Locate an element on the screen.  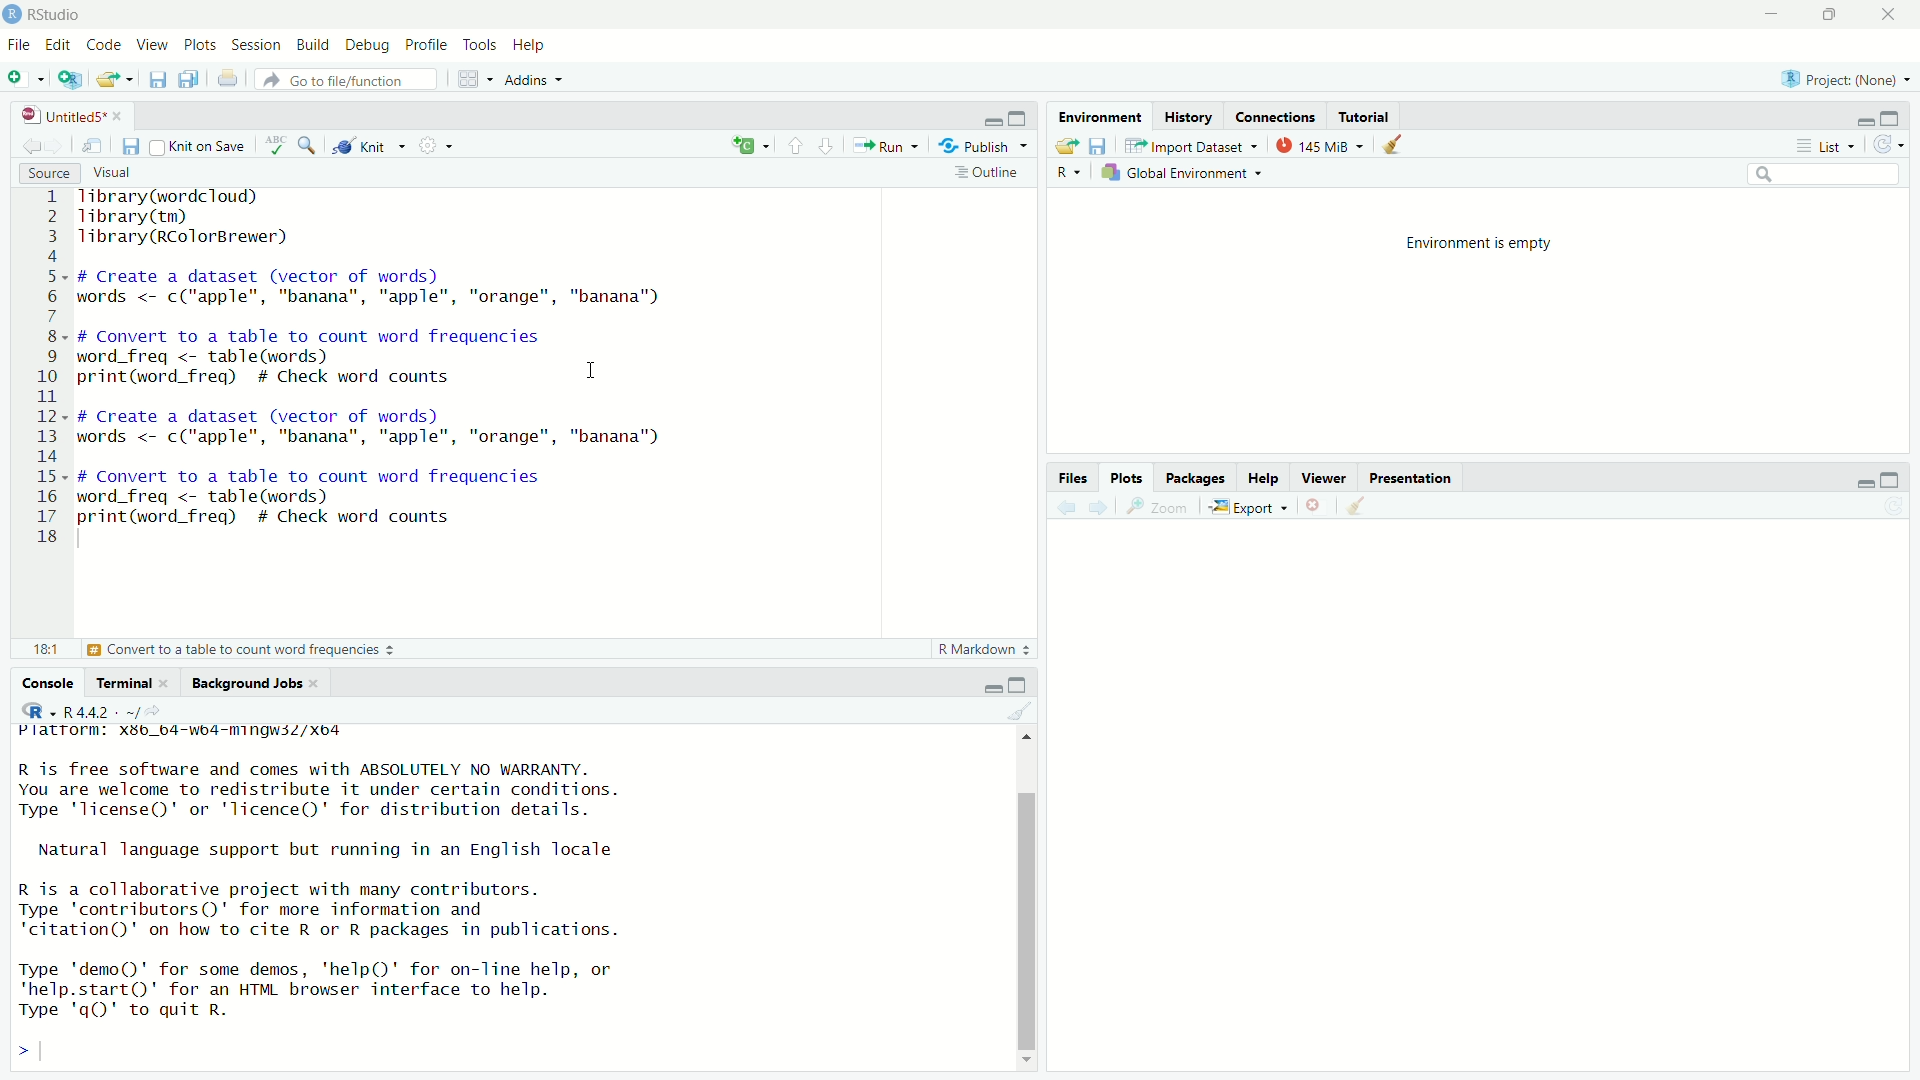
Clear console is located at coordinates (1025, 713).